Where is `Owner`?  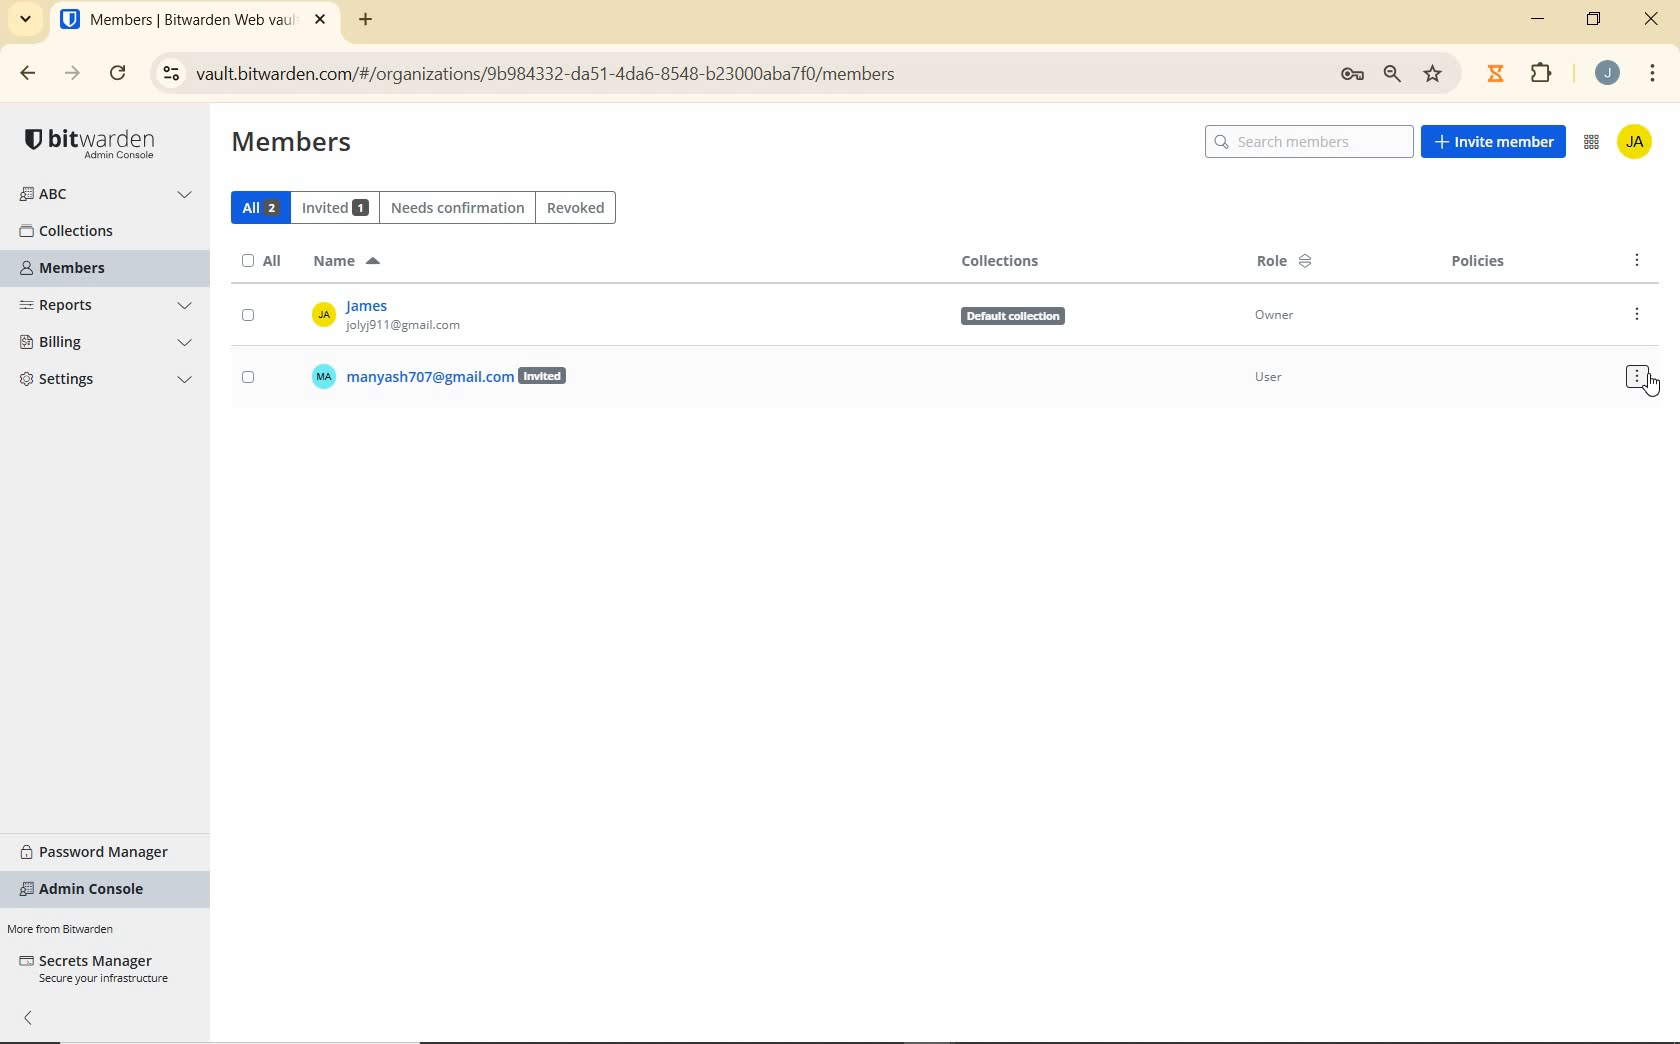 Owner is located at coordinates (1279, 317).